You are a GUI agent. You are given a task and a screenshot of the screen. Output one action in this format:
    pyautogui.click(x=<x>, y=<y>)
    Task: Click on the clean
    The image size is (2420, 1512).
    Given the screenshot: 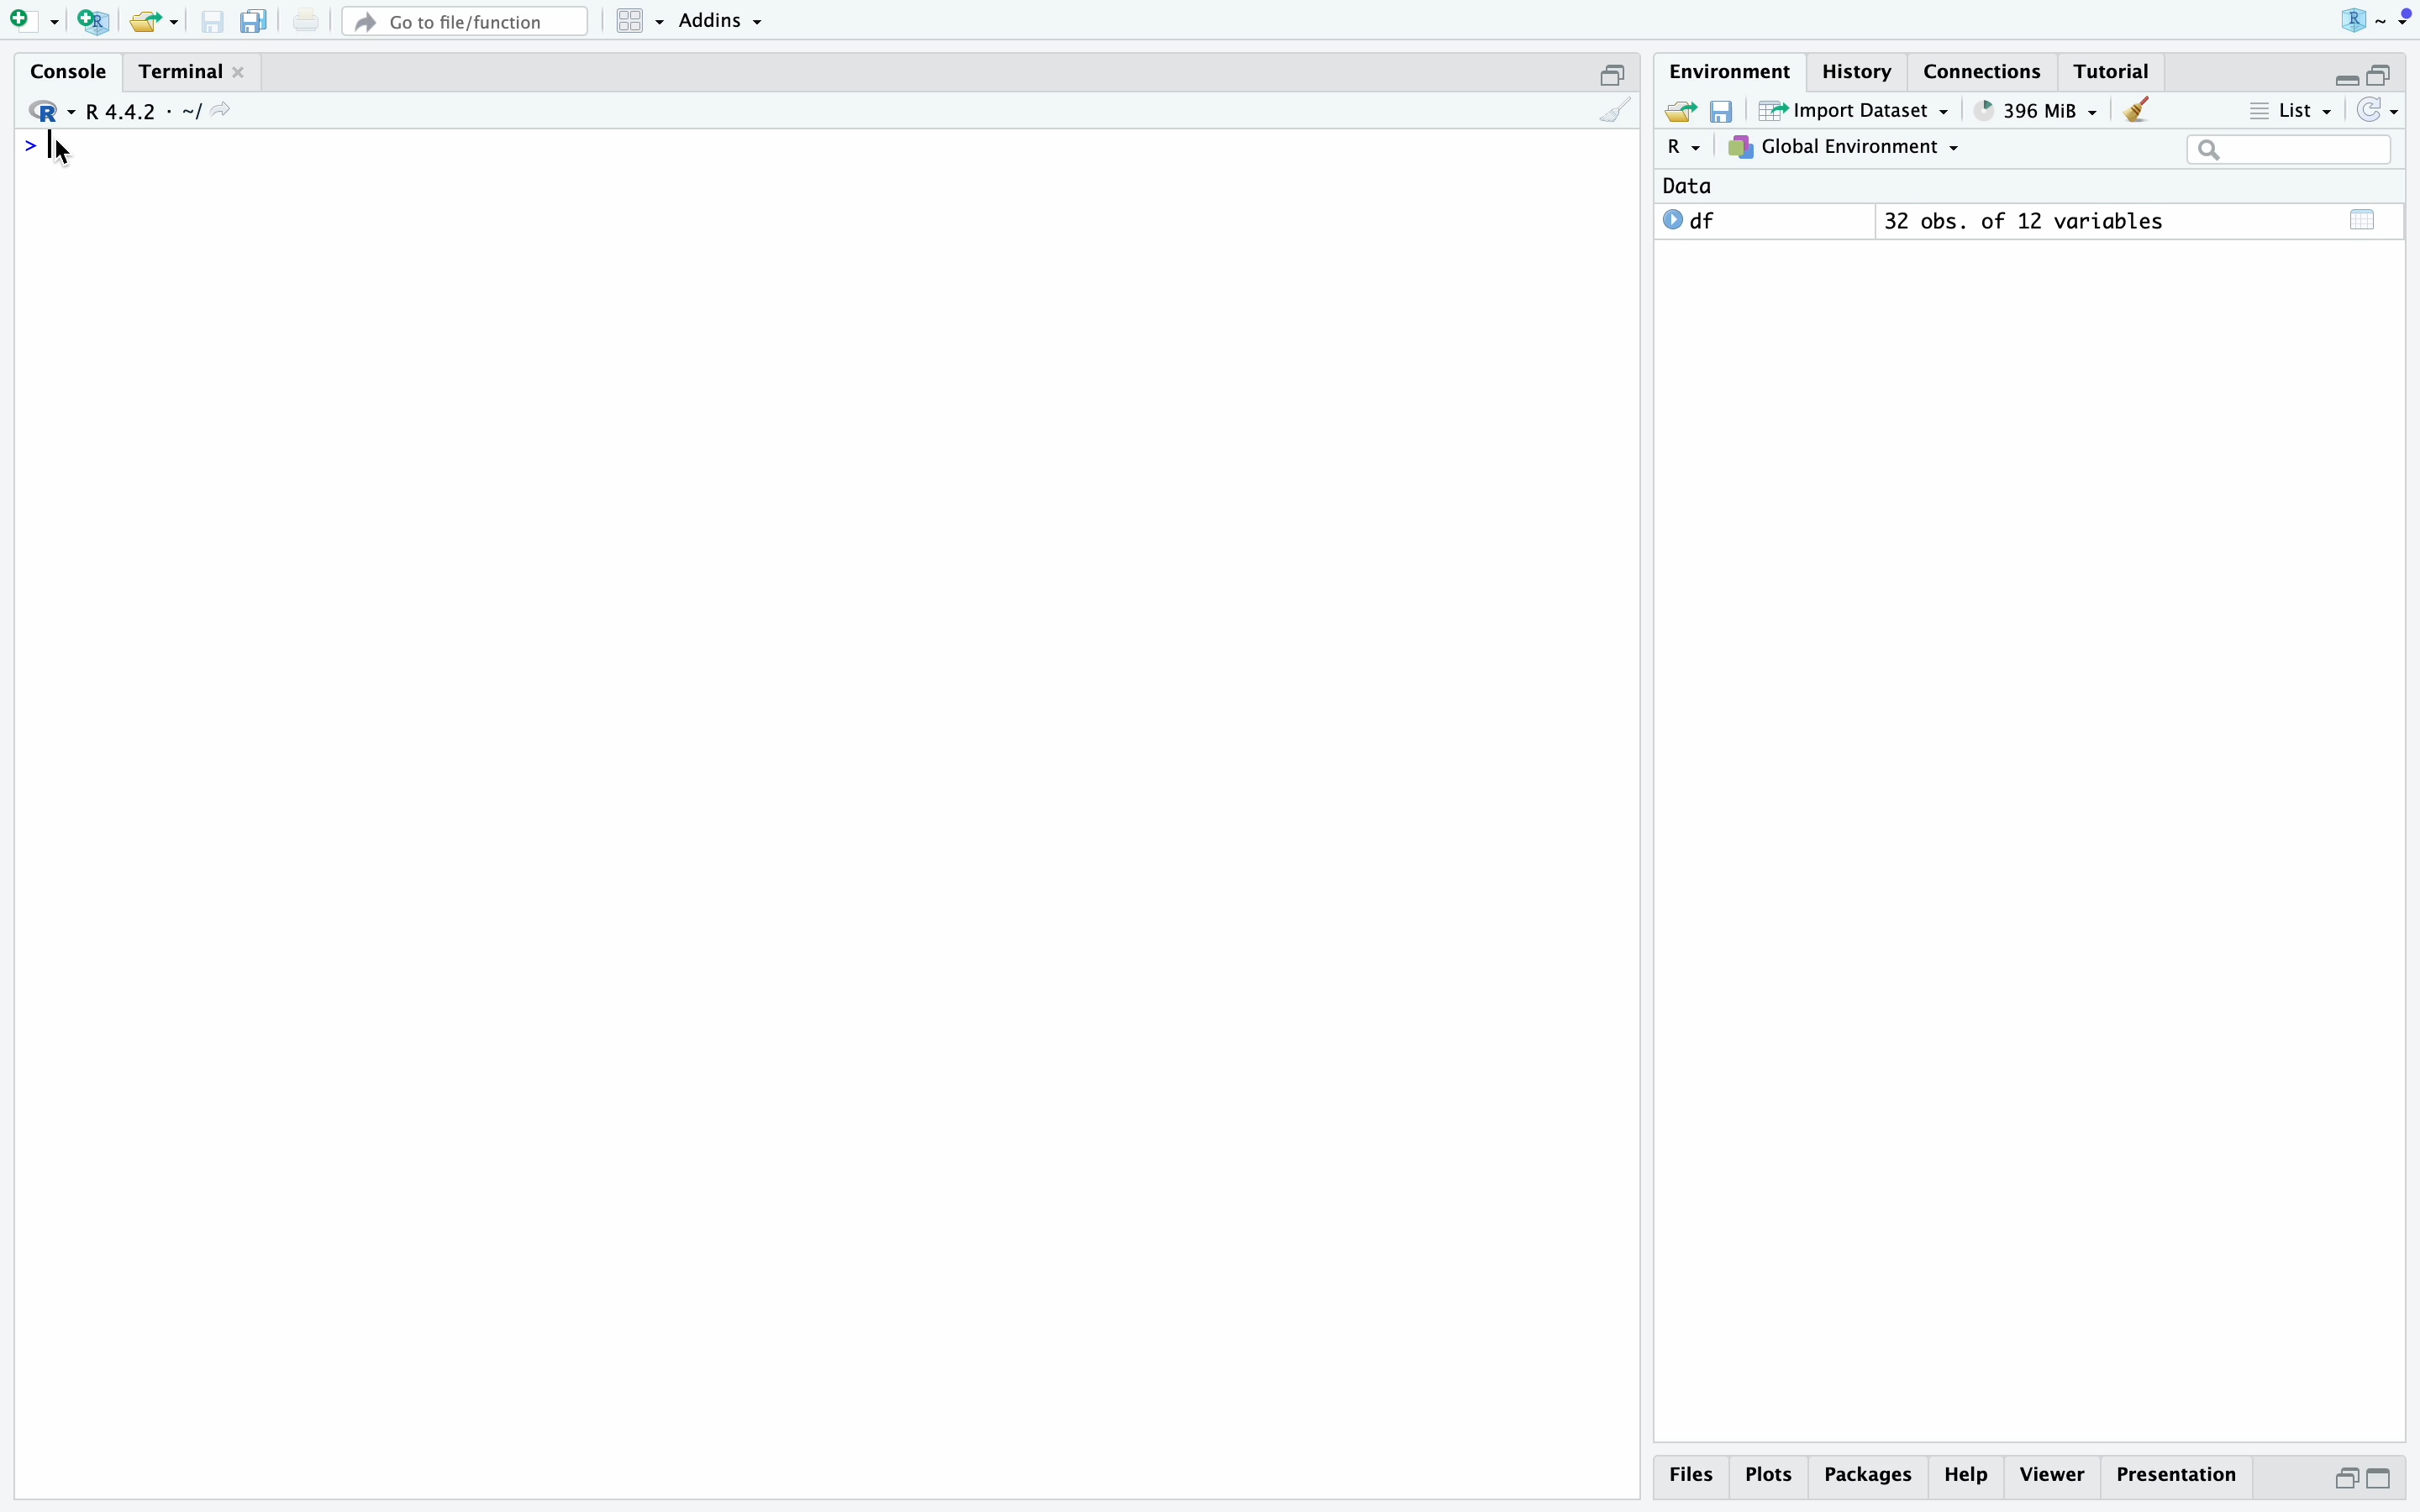 What is the action you would take?
    pyautogui.click(x=1616, y=110)
    